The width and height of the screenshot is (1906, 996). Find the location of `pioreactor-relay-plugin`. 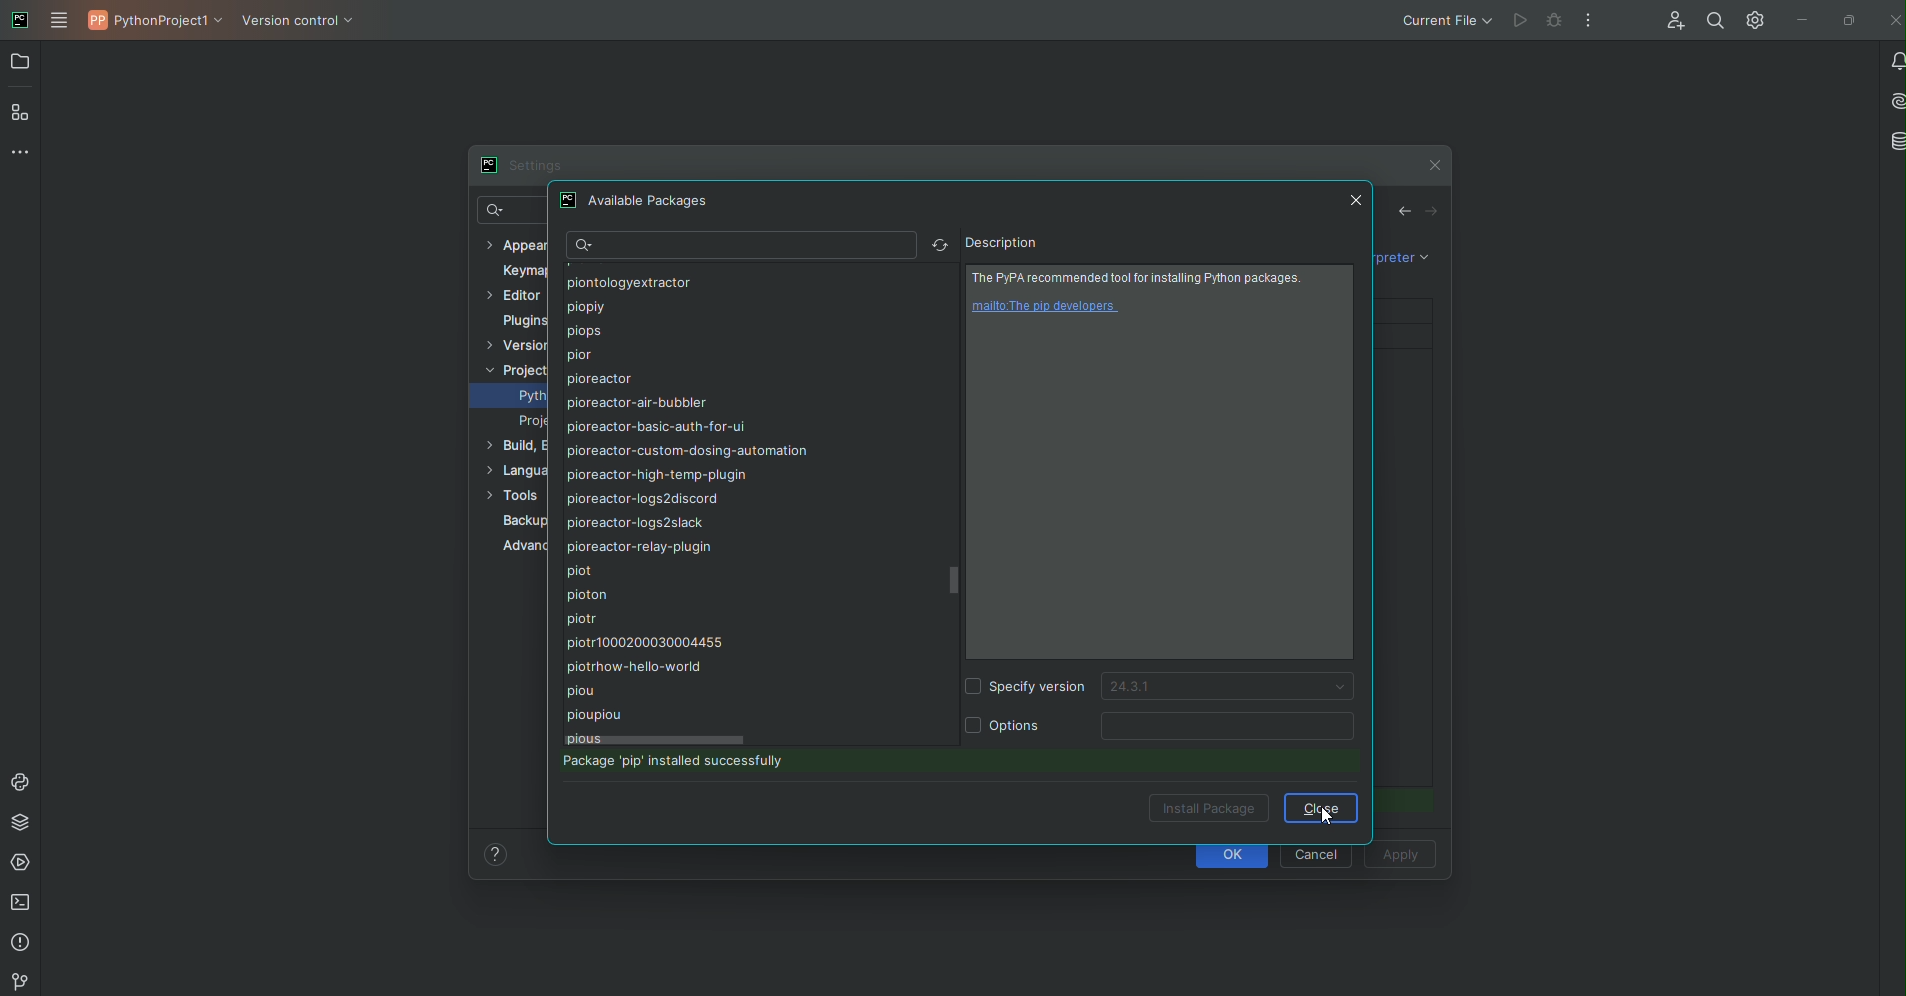

pioreactor-relay-plugin is located at coordinates (635, 548).